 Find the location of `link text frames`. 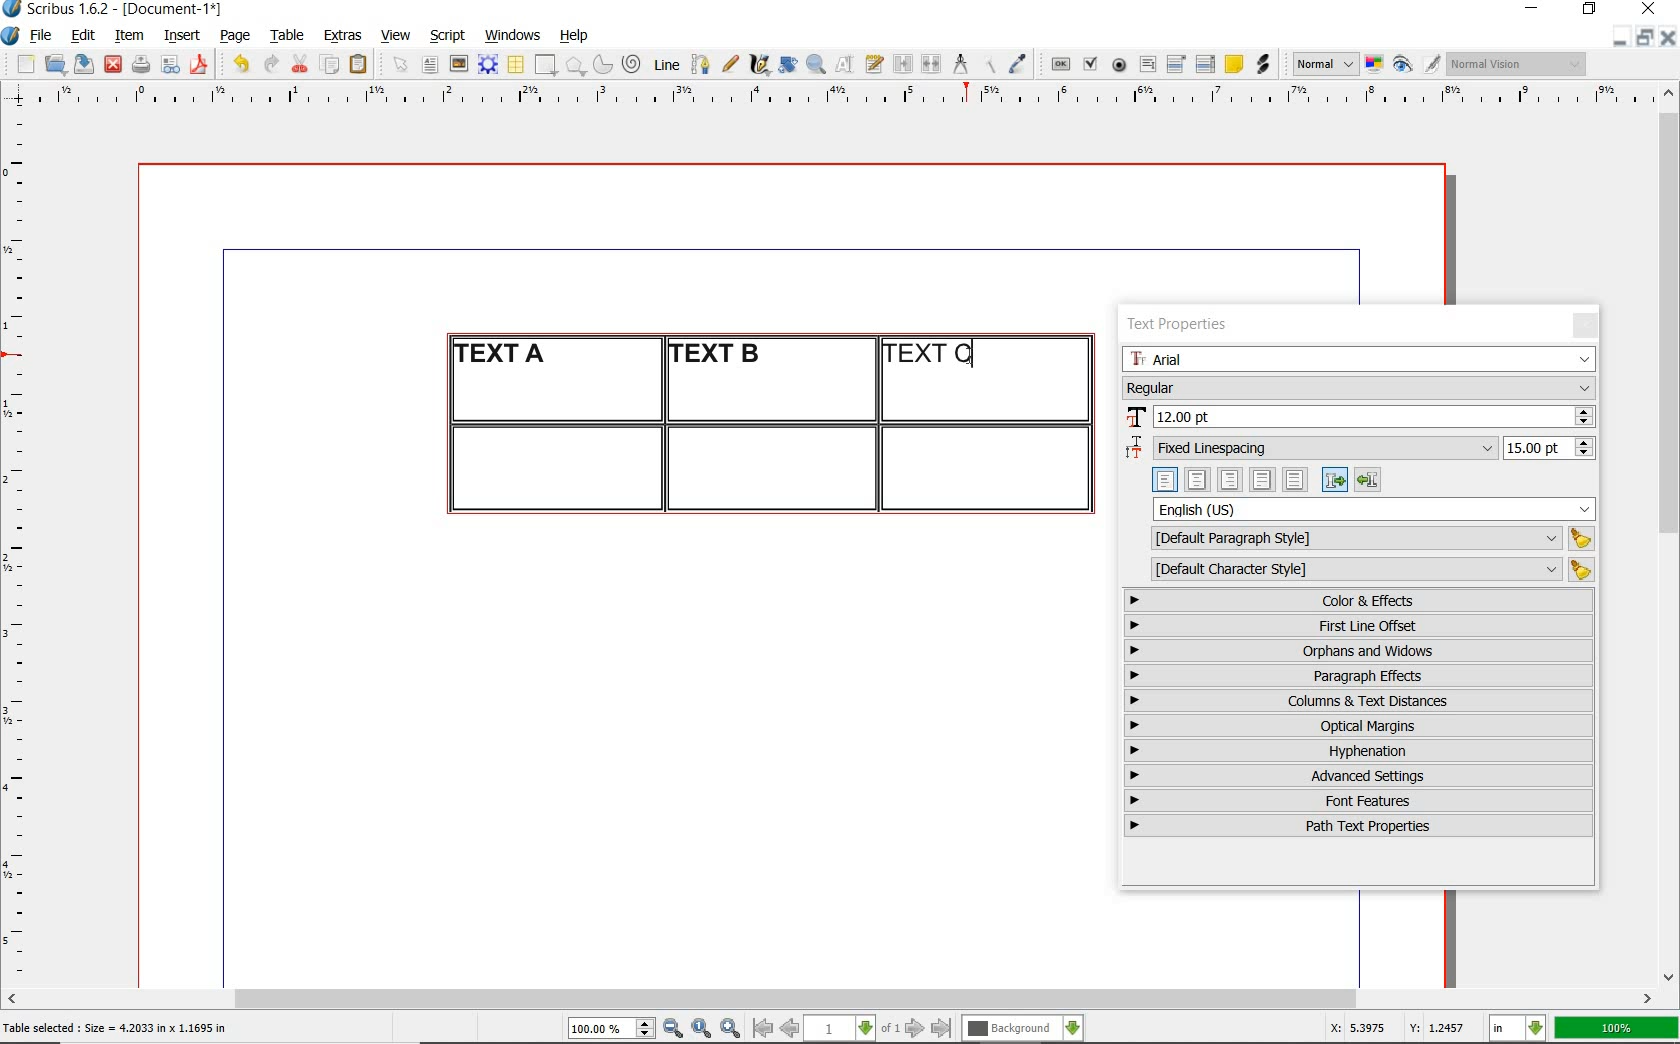

link text frames is located at coordinates (904, 66).